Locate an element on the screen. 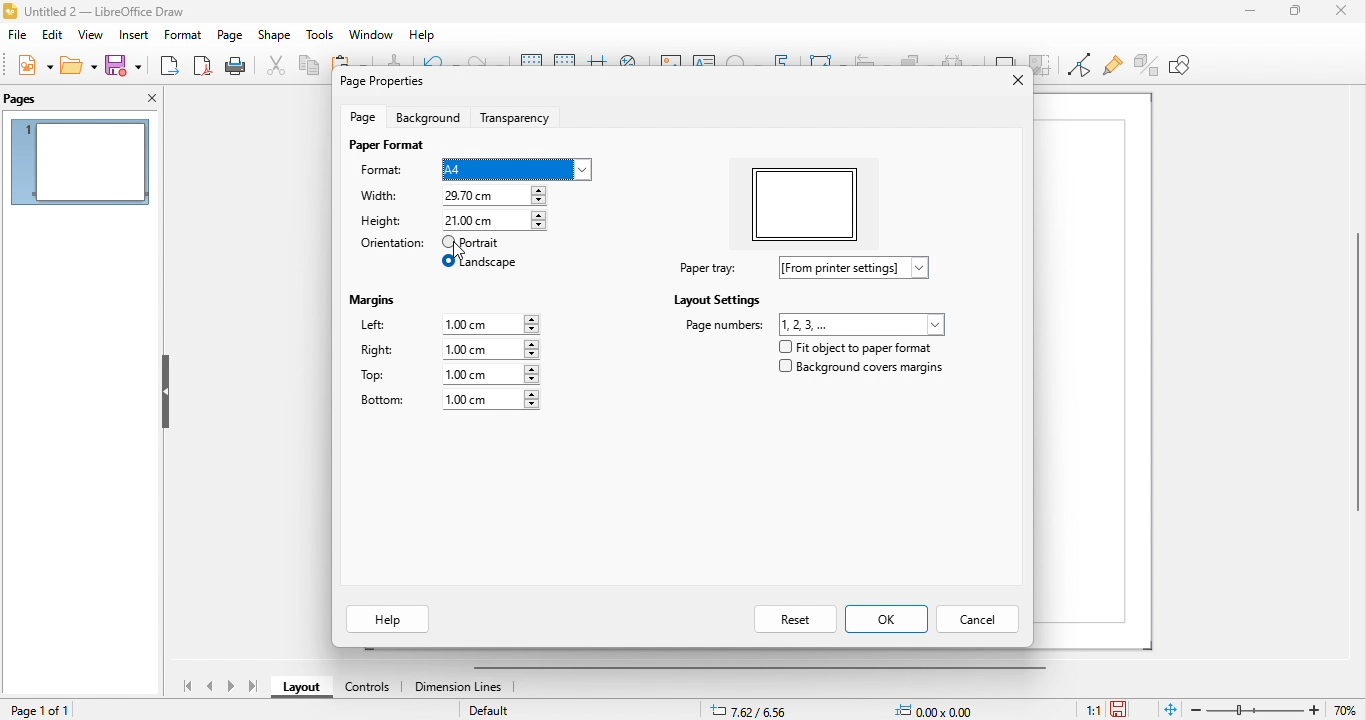 The width and height of the screenshot is (1366, 720). 21.00 cm is located at coordinates (494, 220).